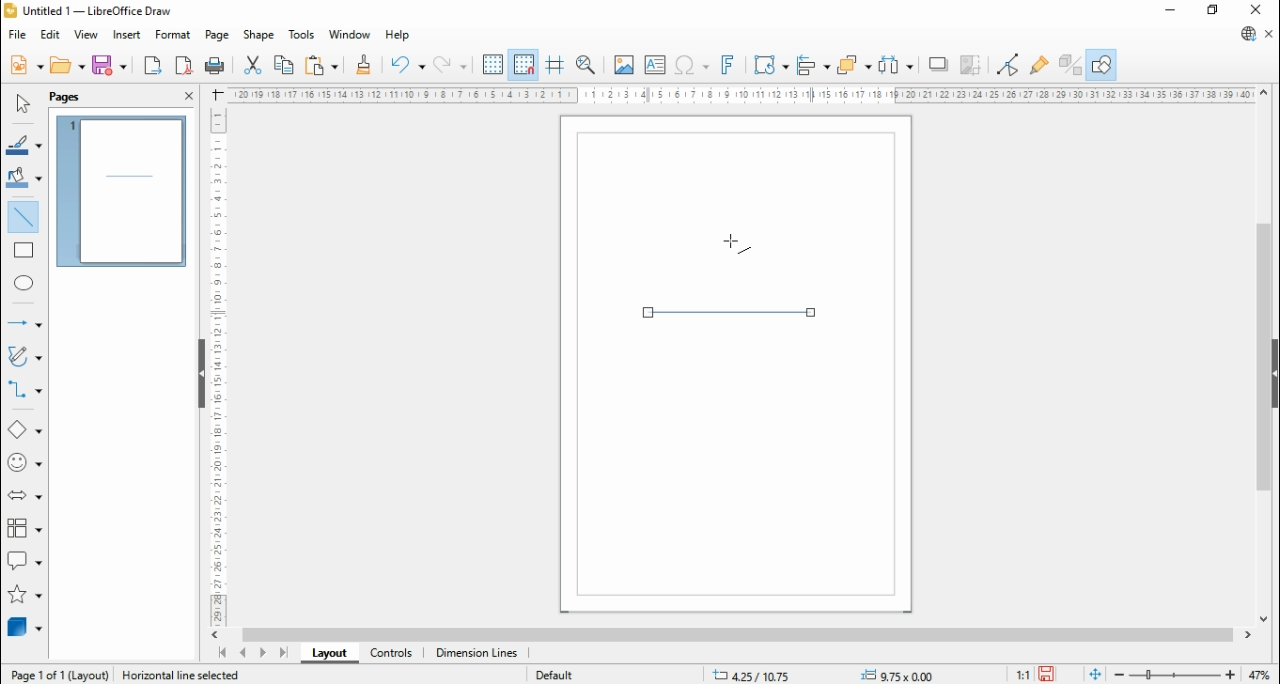  What do you see at coordinates (24, 250) in the screenshot?
I see `rectangle` at bounding box center [24, 250].